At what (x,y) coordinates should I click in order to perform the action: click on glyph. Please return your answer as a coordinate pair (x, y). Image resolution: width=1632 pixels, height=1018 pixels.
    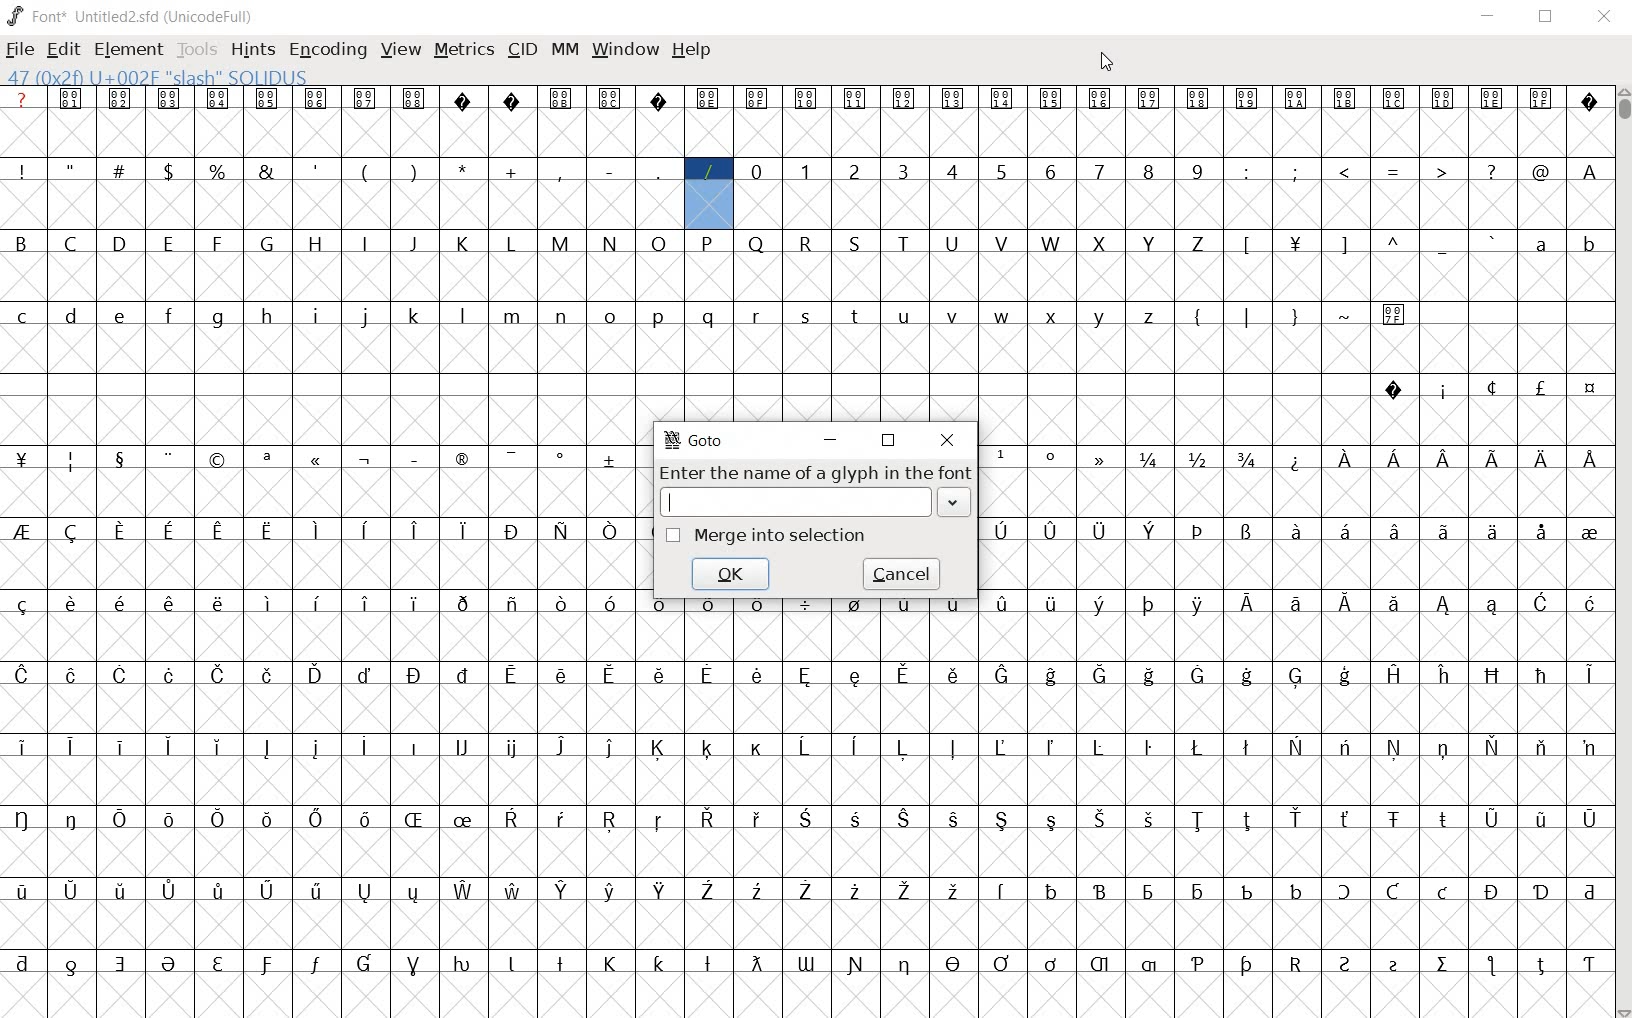
    Looking at the image, I should click on (902, 171).